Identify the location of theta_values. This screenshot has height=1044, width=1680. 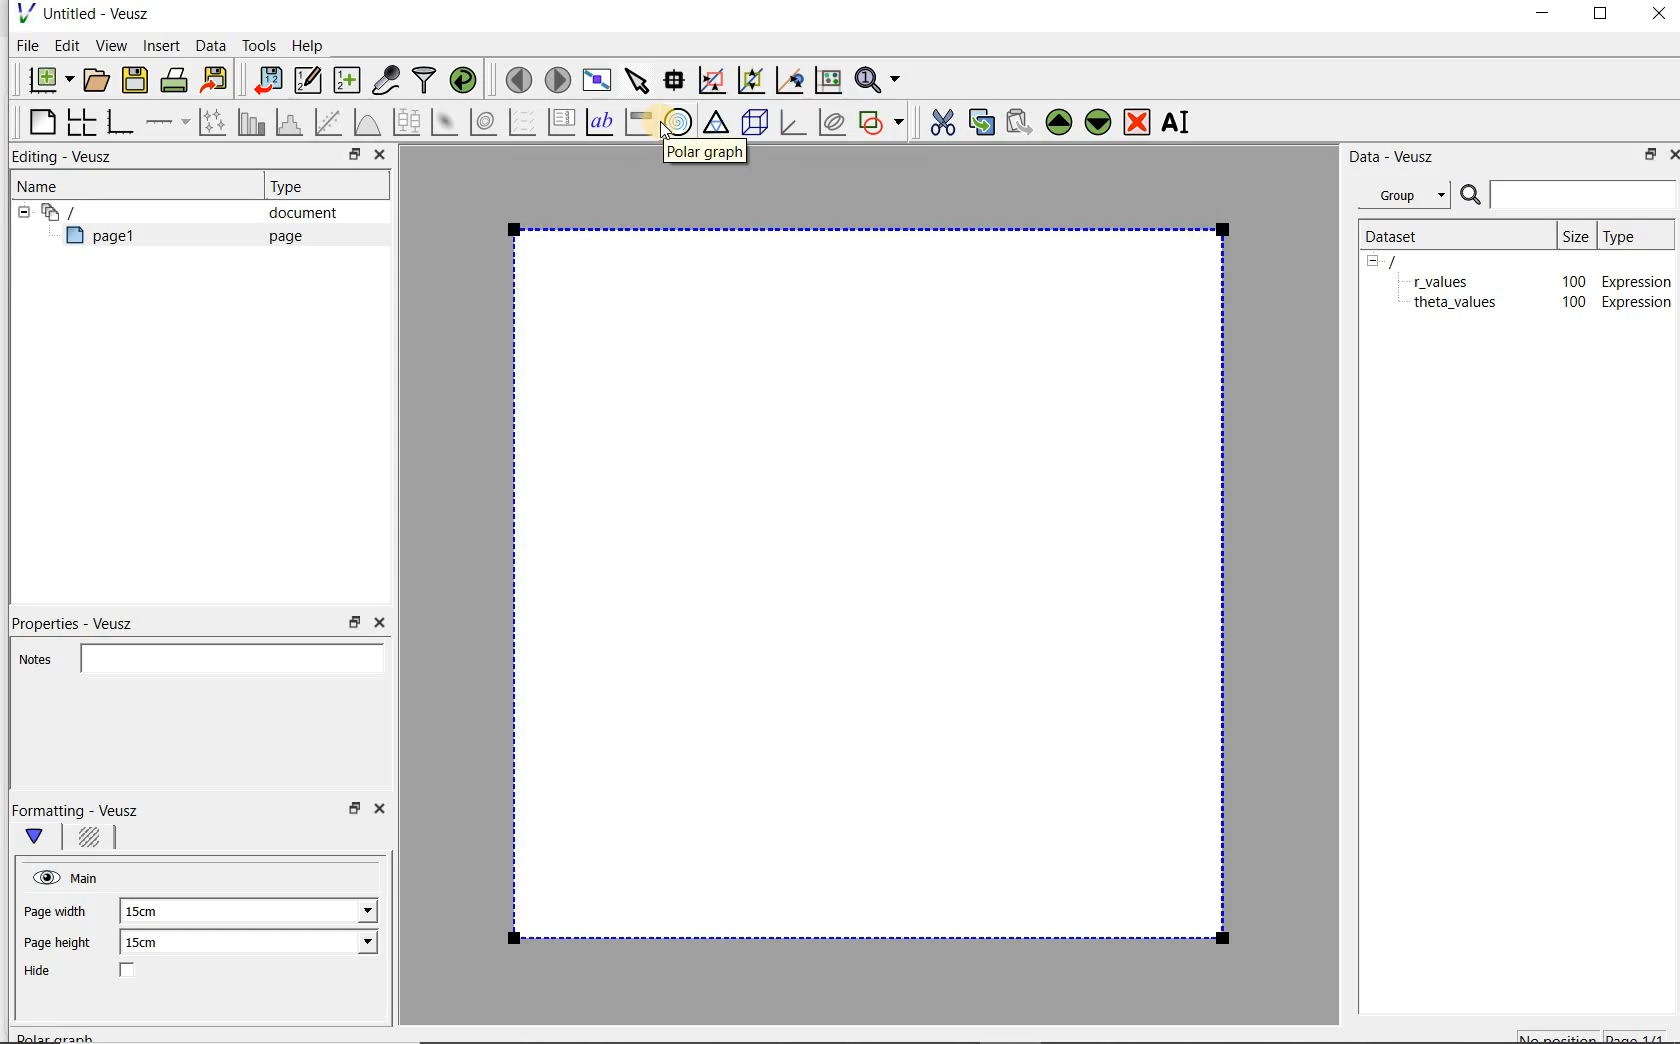
(1458, 281).